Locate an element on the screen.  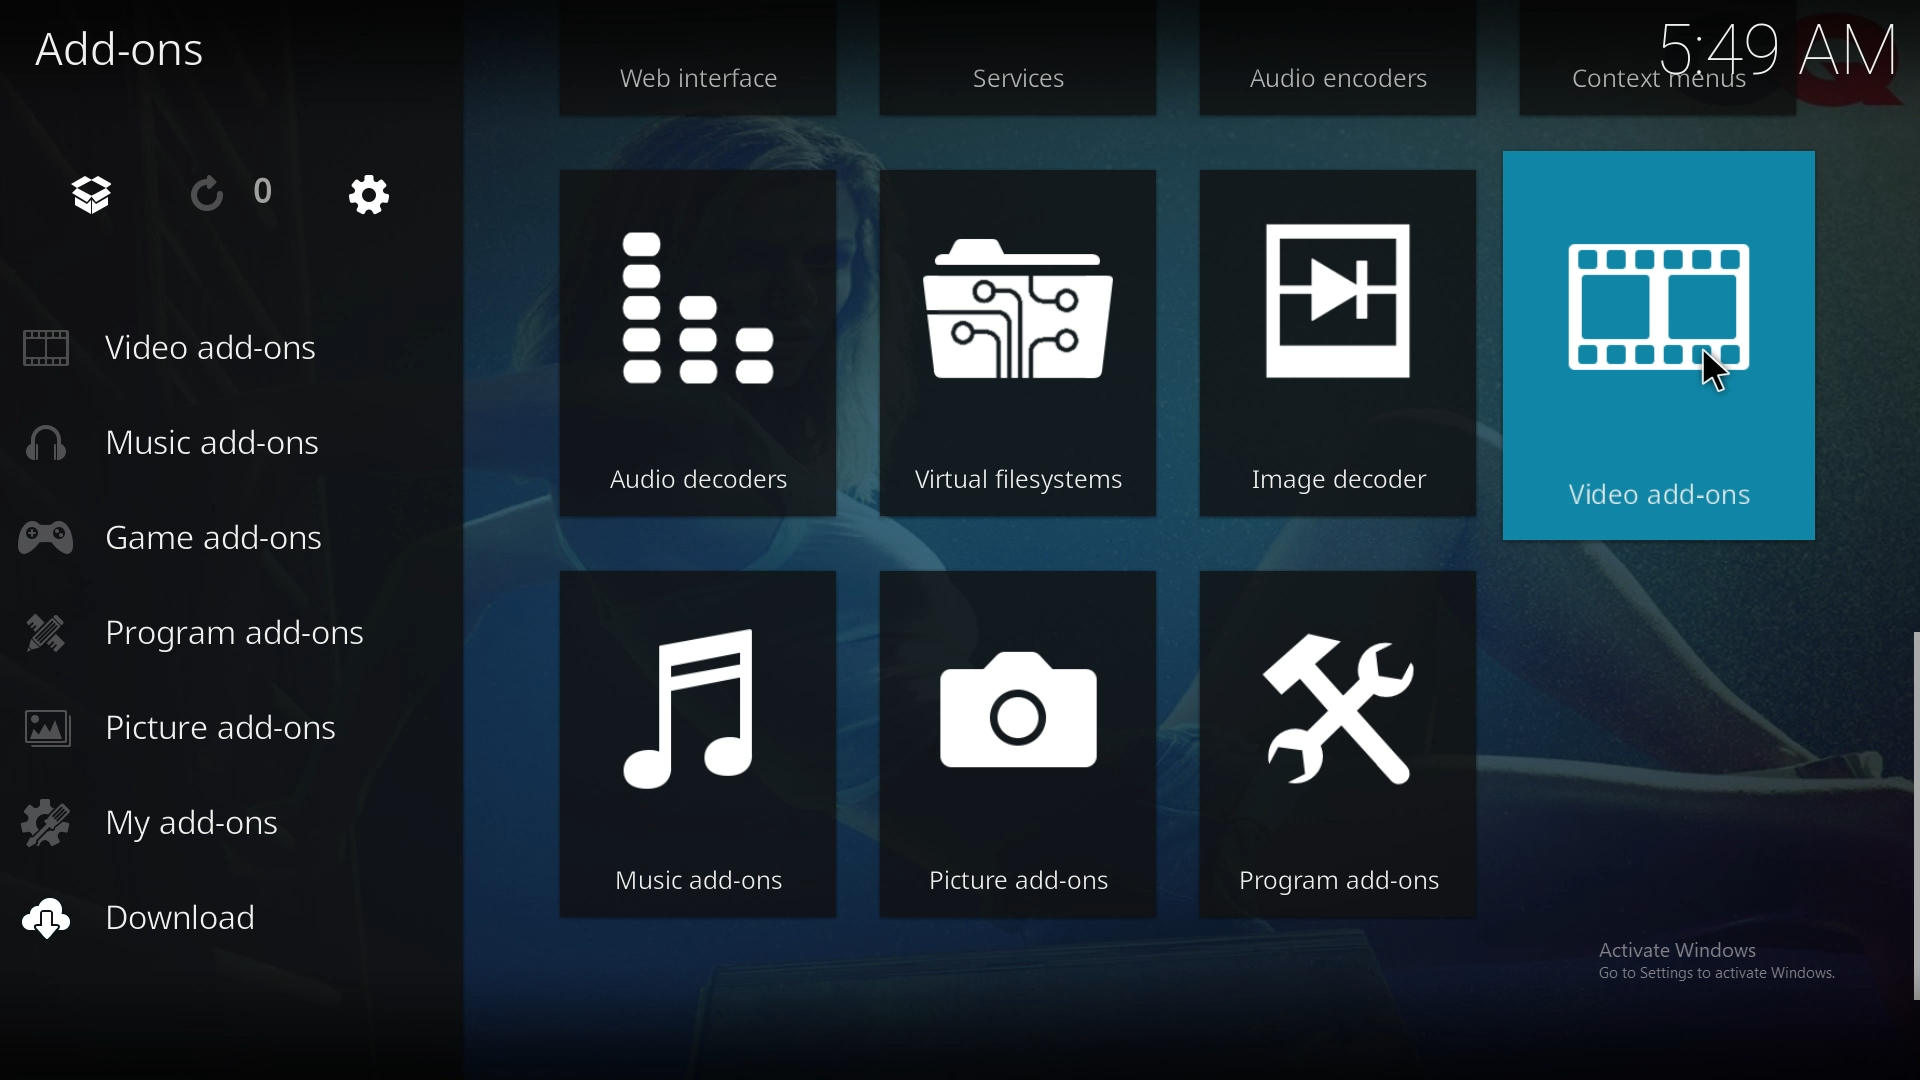
music add ons is located at coordinates (181, 440).